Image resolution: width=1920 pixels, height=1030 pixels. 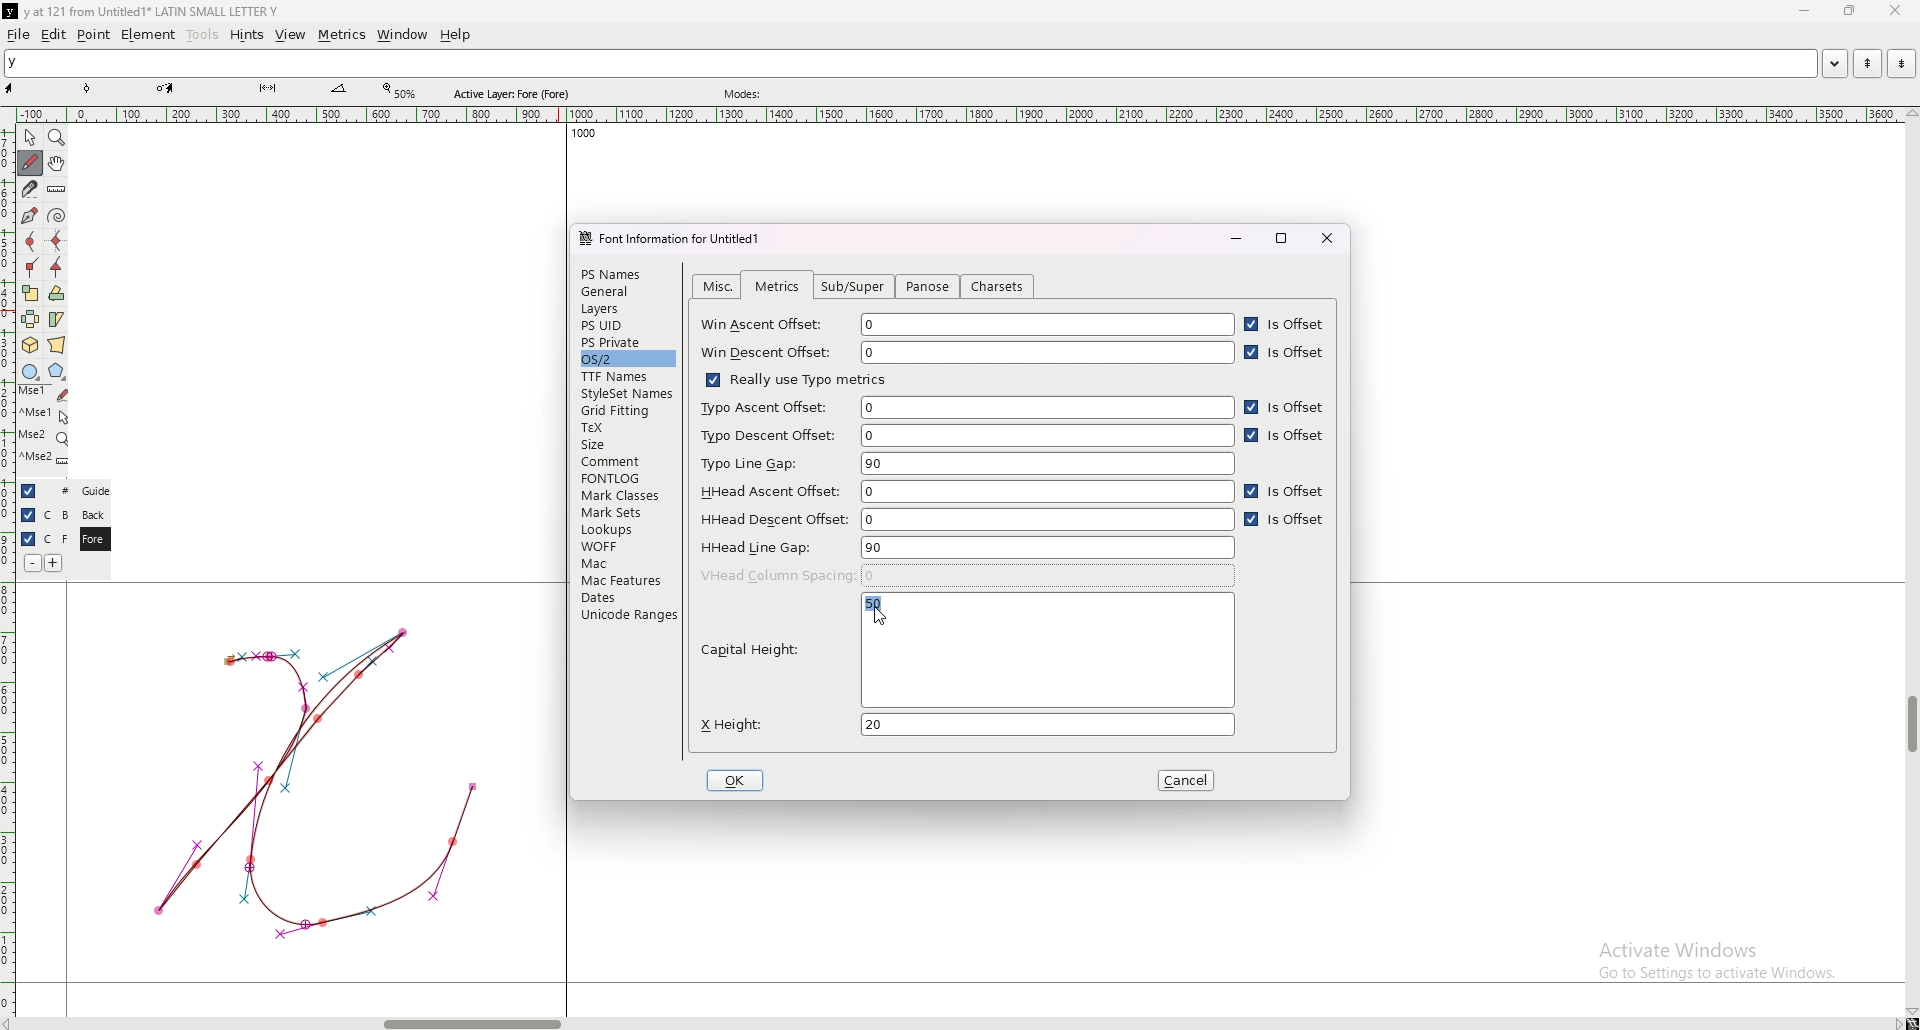 What do you see at coordinates (28, 539) in the screenshot?
I see `hide layer` at bounding box center [28, 539].